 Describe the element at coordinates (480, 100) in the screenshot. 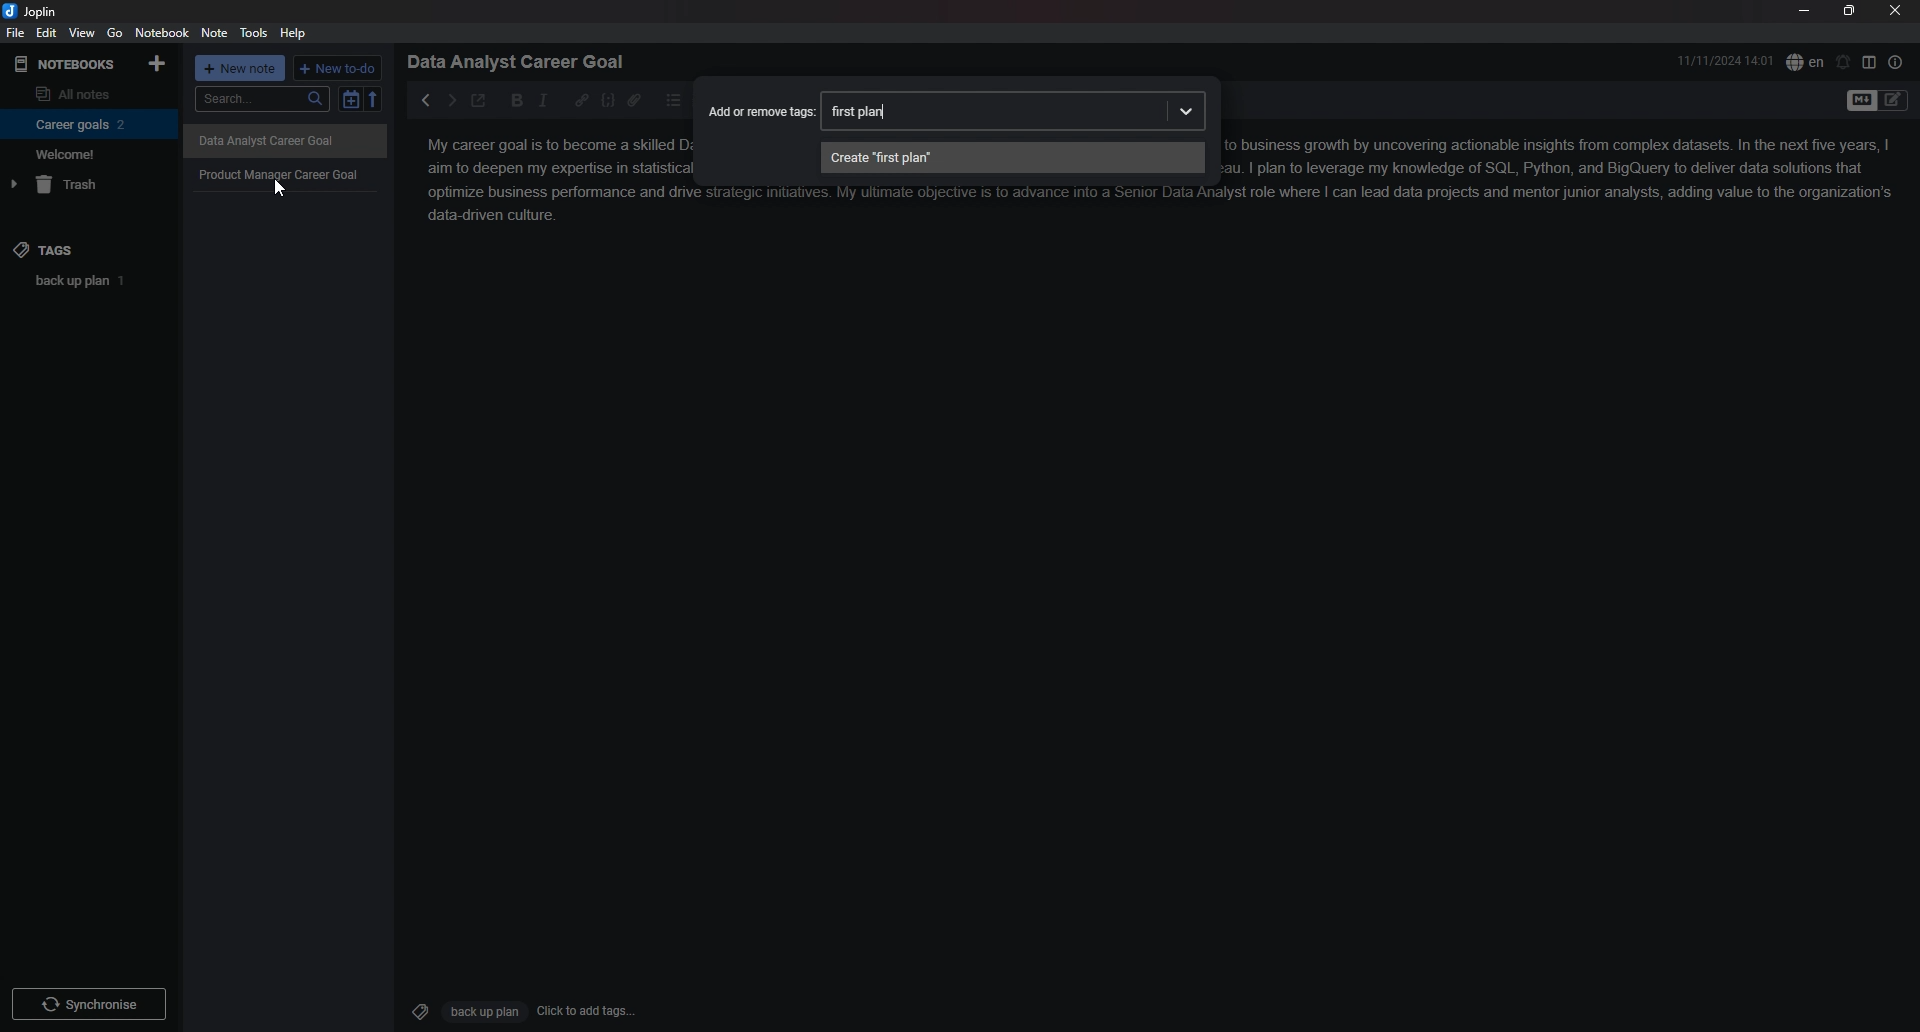

I see `toggle external editor` at that location.